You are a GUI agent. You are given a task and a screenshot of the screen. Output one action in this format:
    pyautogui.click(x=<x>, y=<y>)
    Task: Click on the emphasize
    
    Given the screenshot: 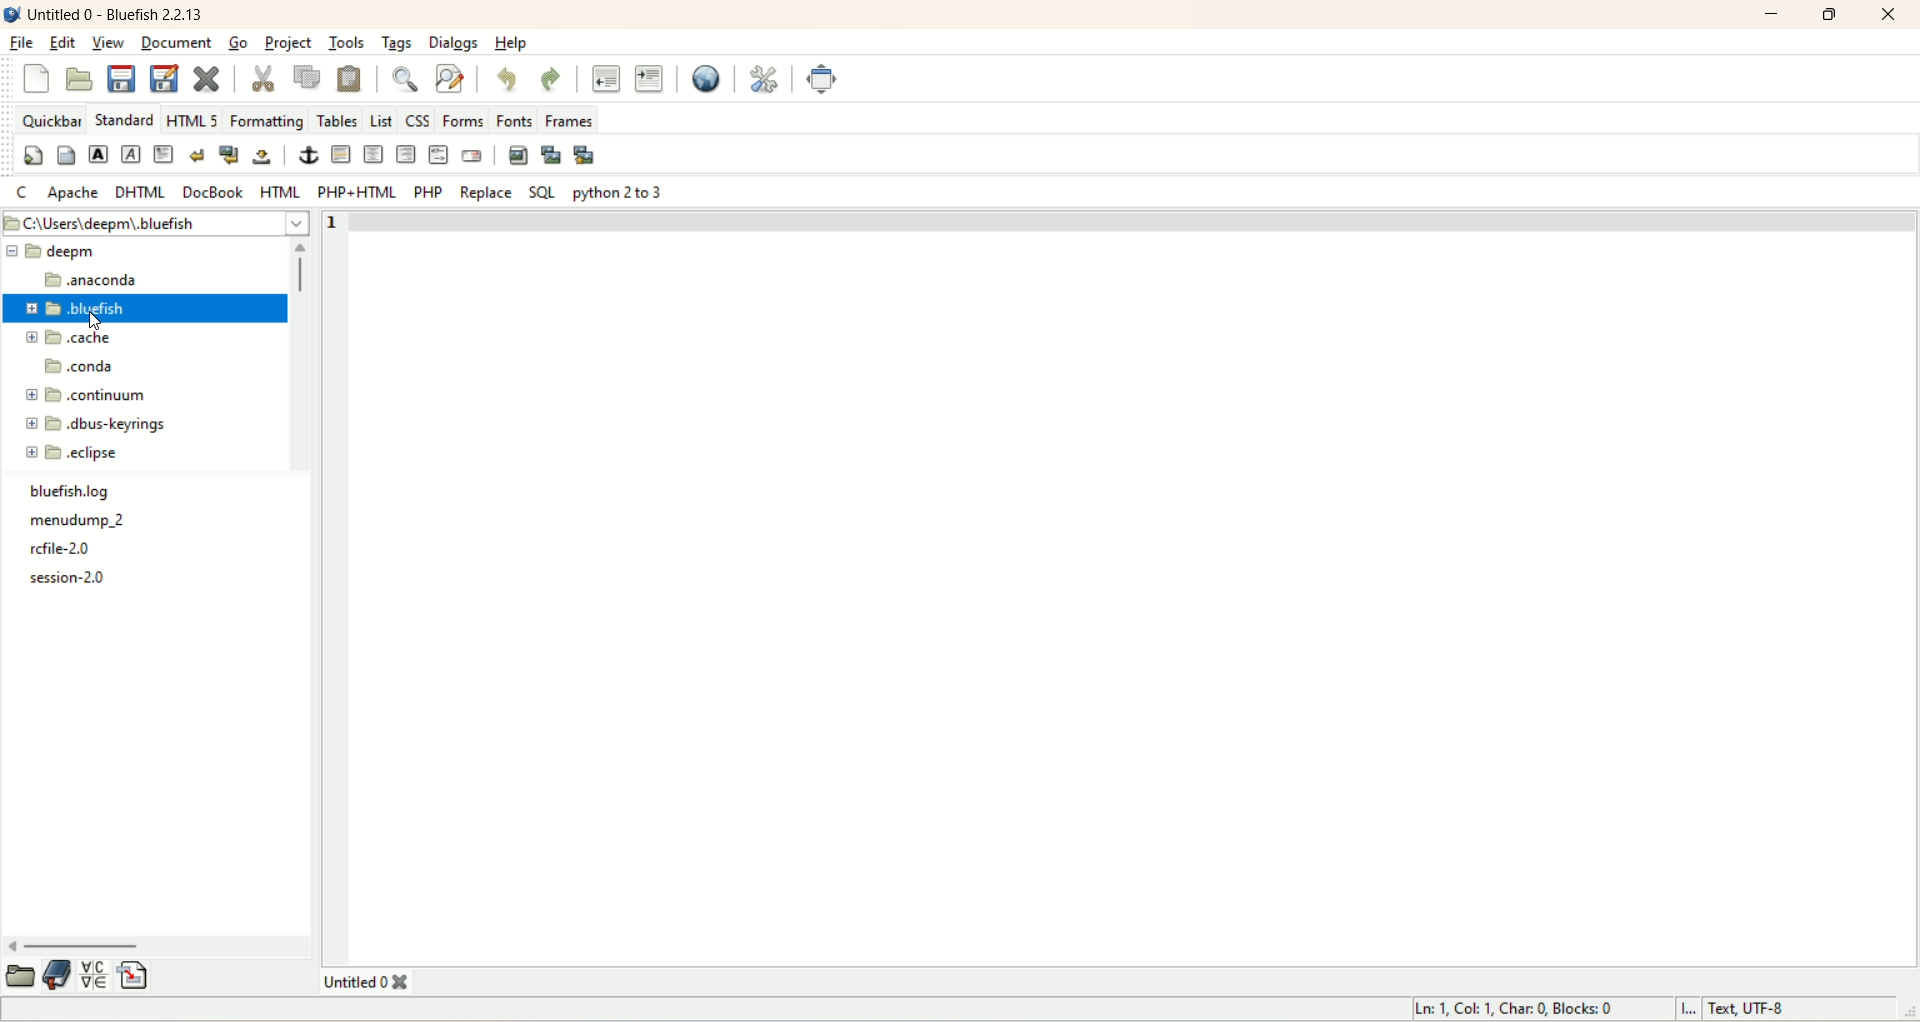 What is the action you would take?
    pyautogui.click(x=132, y=154)
    